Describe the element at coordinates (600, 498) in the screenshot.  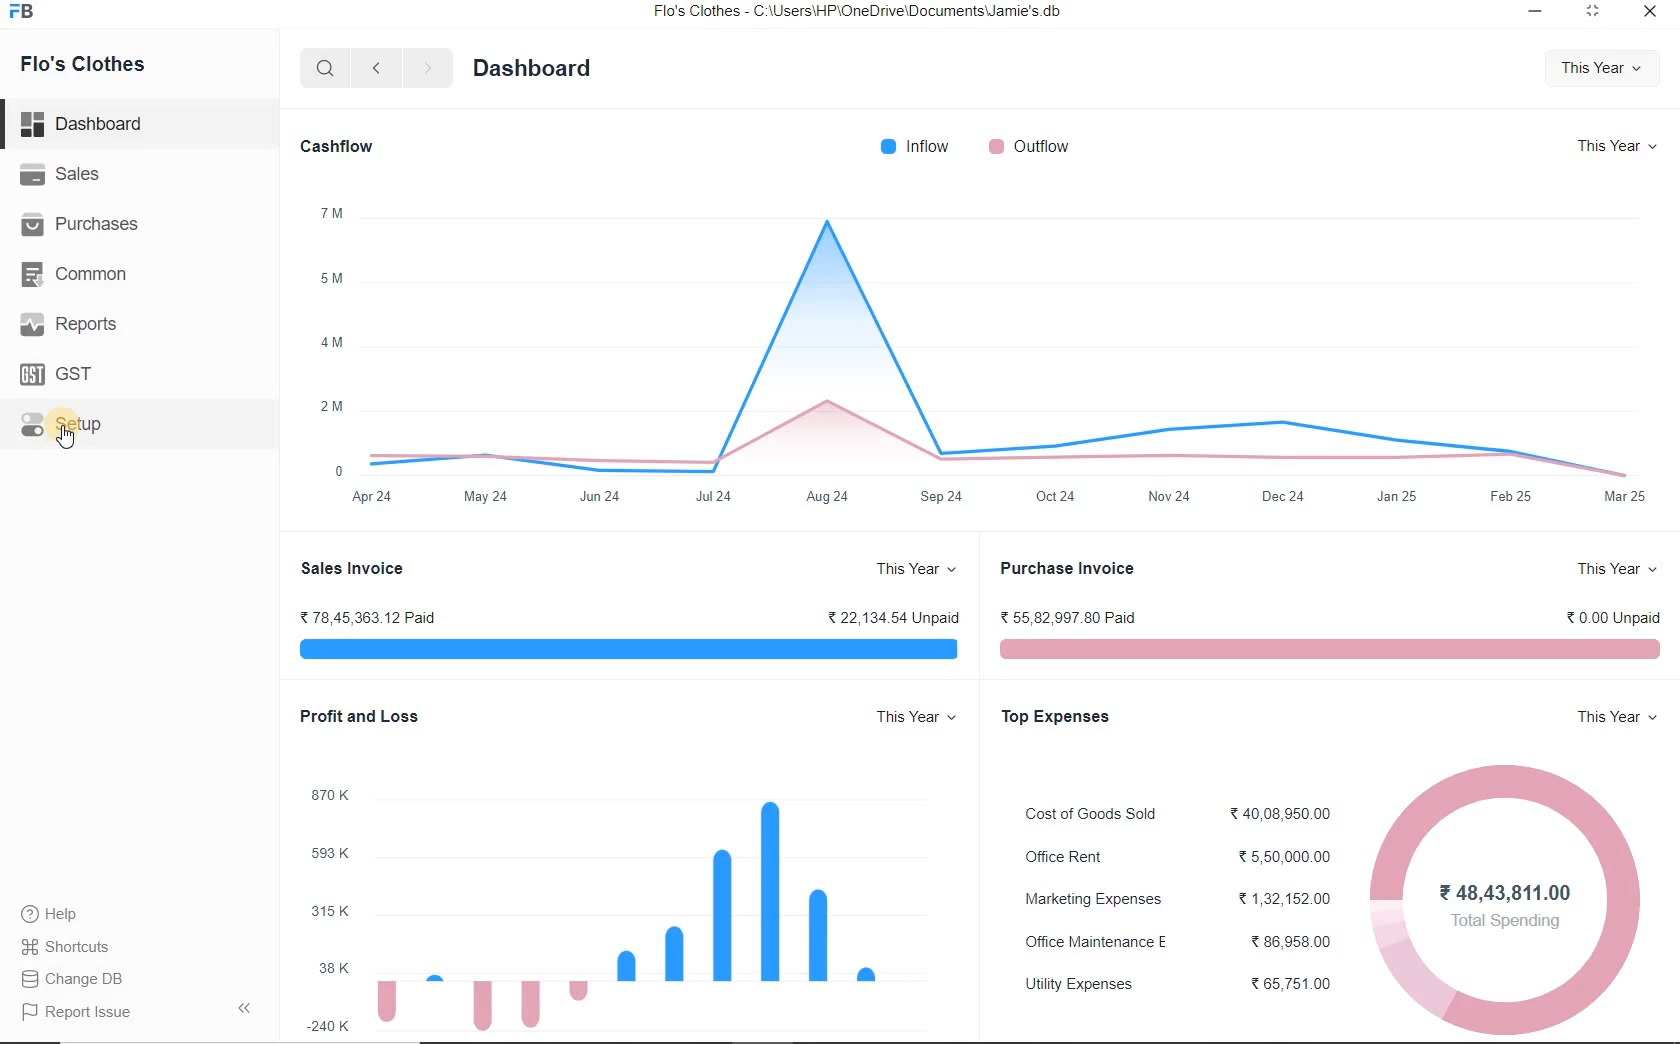
I see `Jun 24` at that location.